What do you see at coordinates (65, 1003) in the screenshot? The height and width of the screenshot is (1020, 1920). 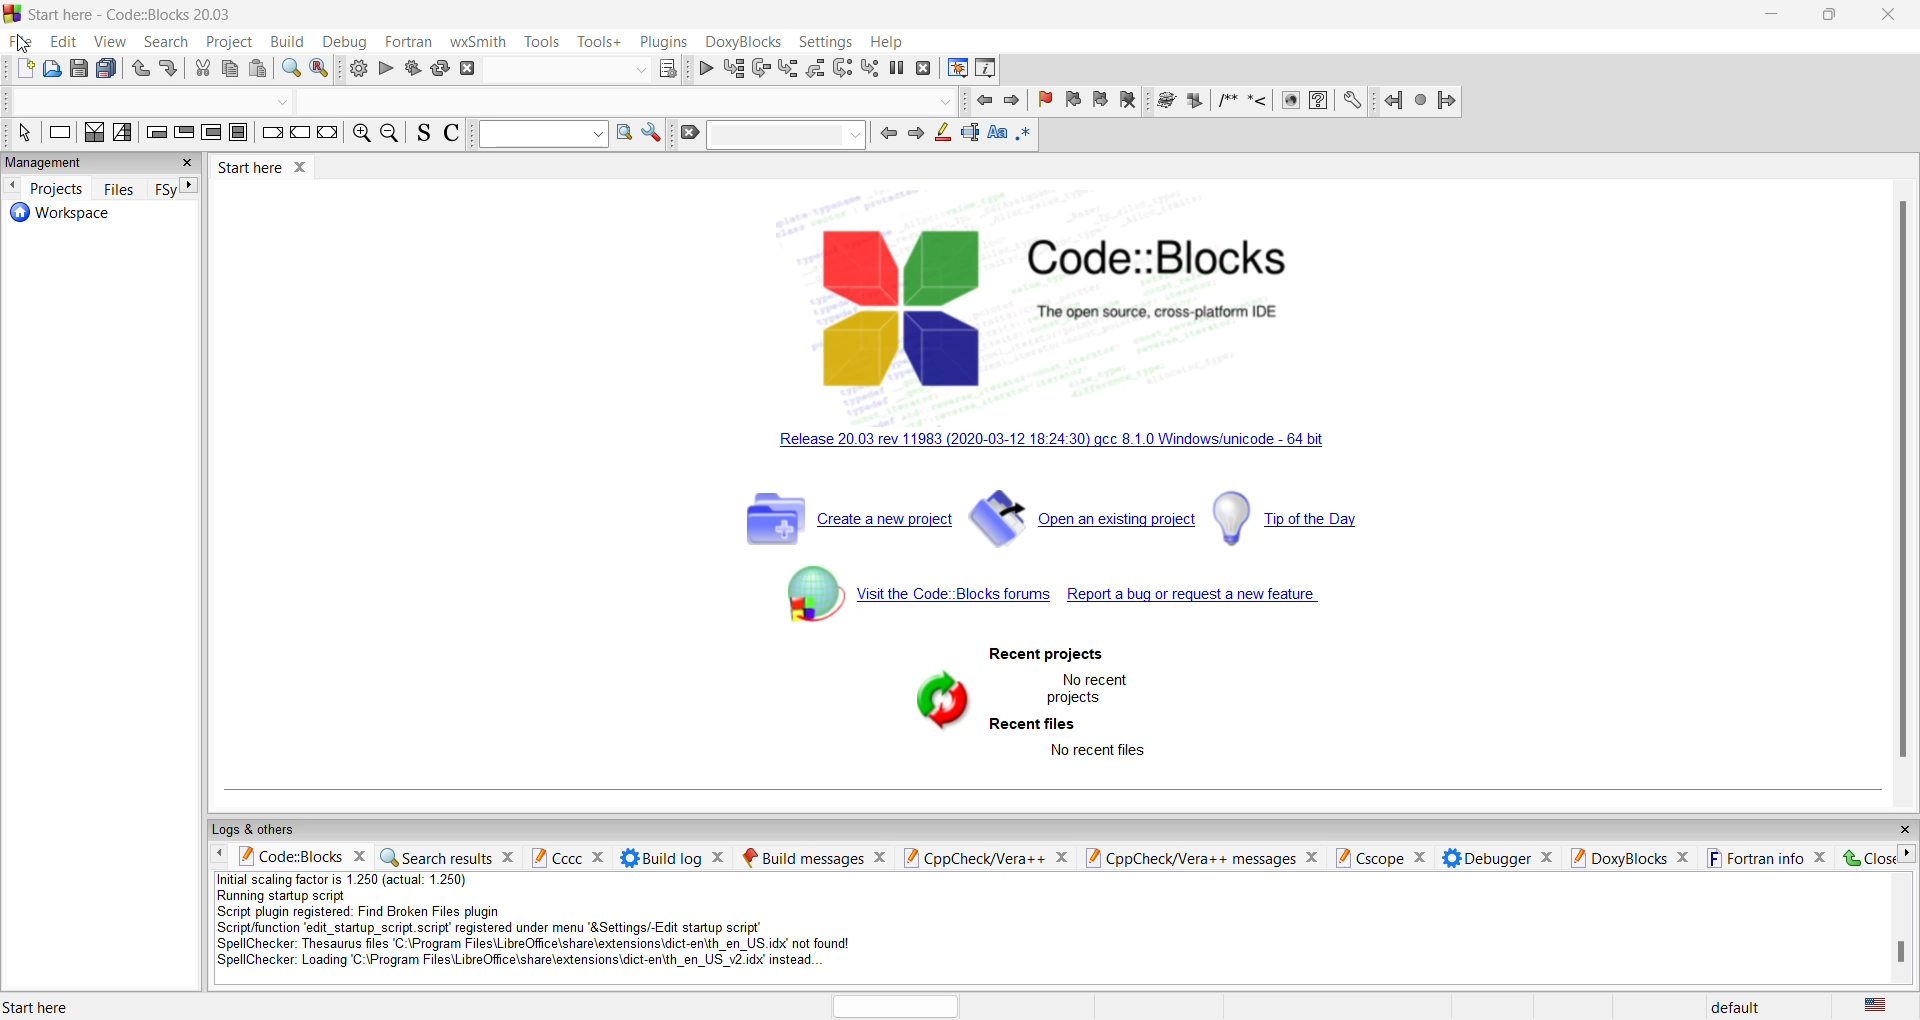 I see `start here` at bounding box center [65, 1003].